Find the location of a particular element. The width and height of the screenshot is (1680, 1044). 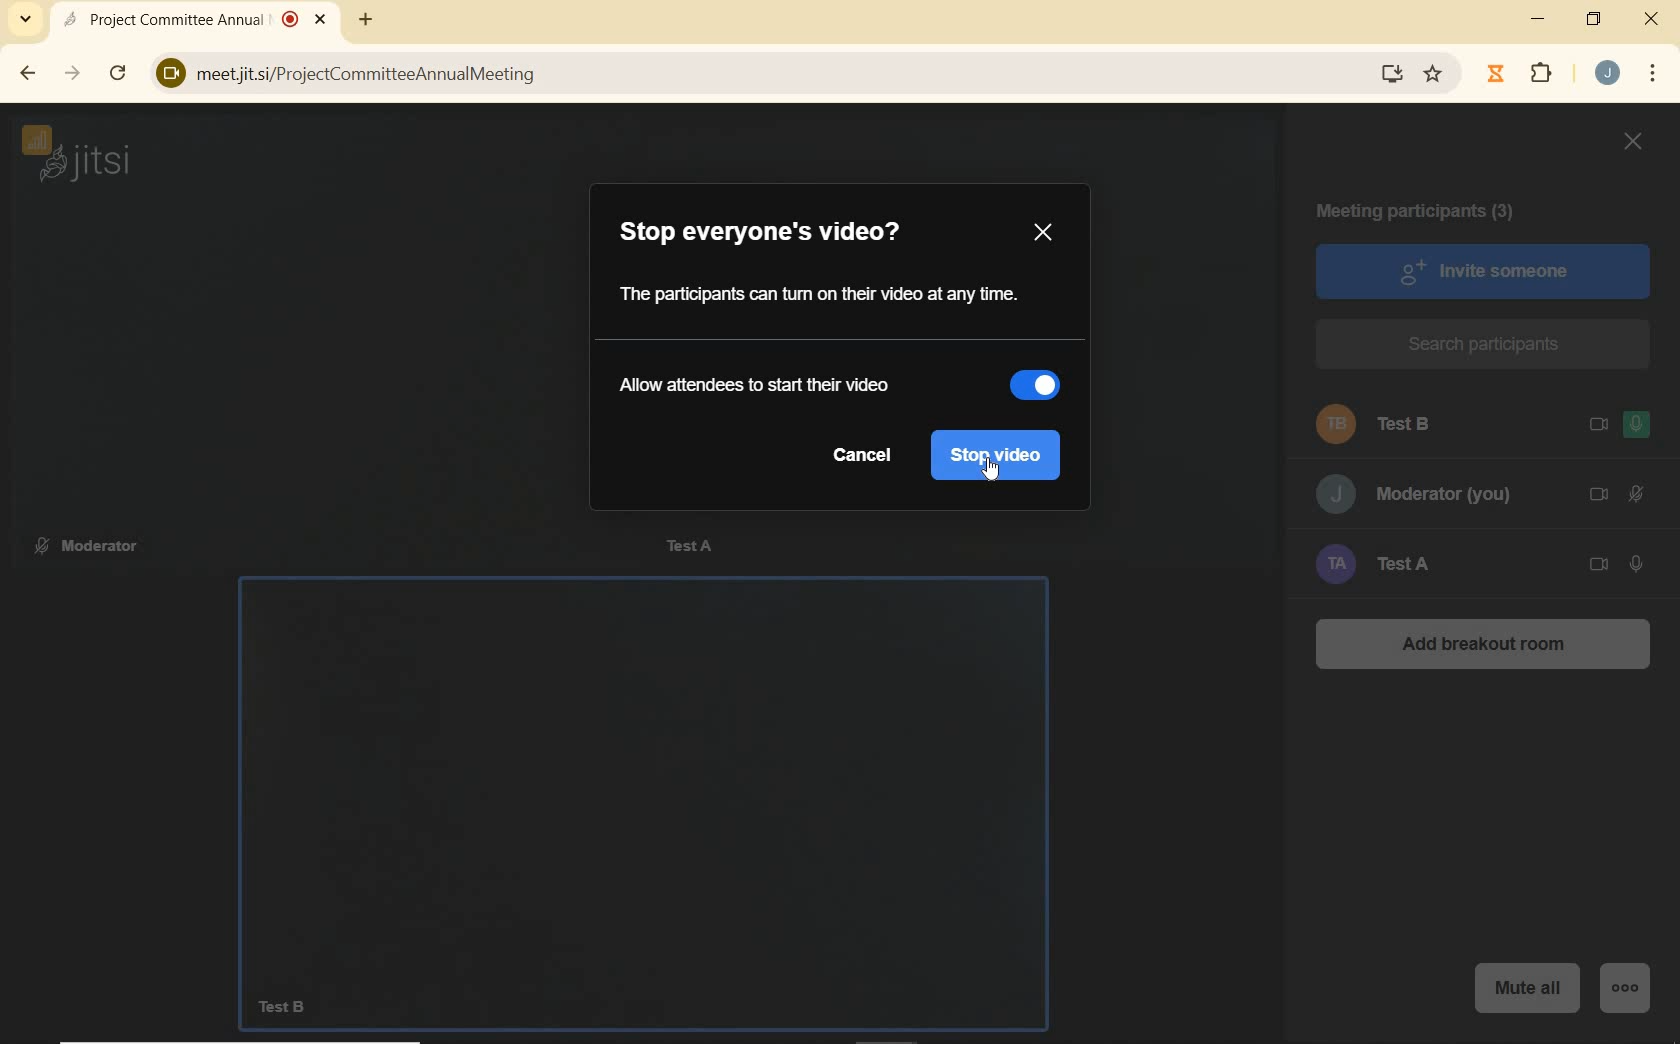

MUTE ALL is located at coordinates (1523, 991).